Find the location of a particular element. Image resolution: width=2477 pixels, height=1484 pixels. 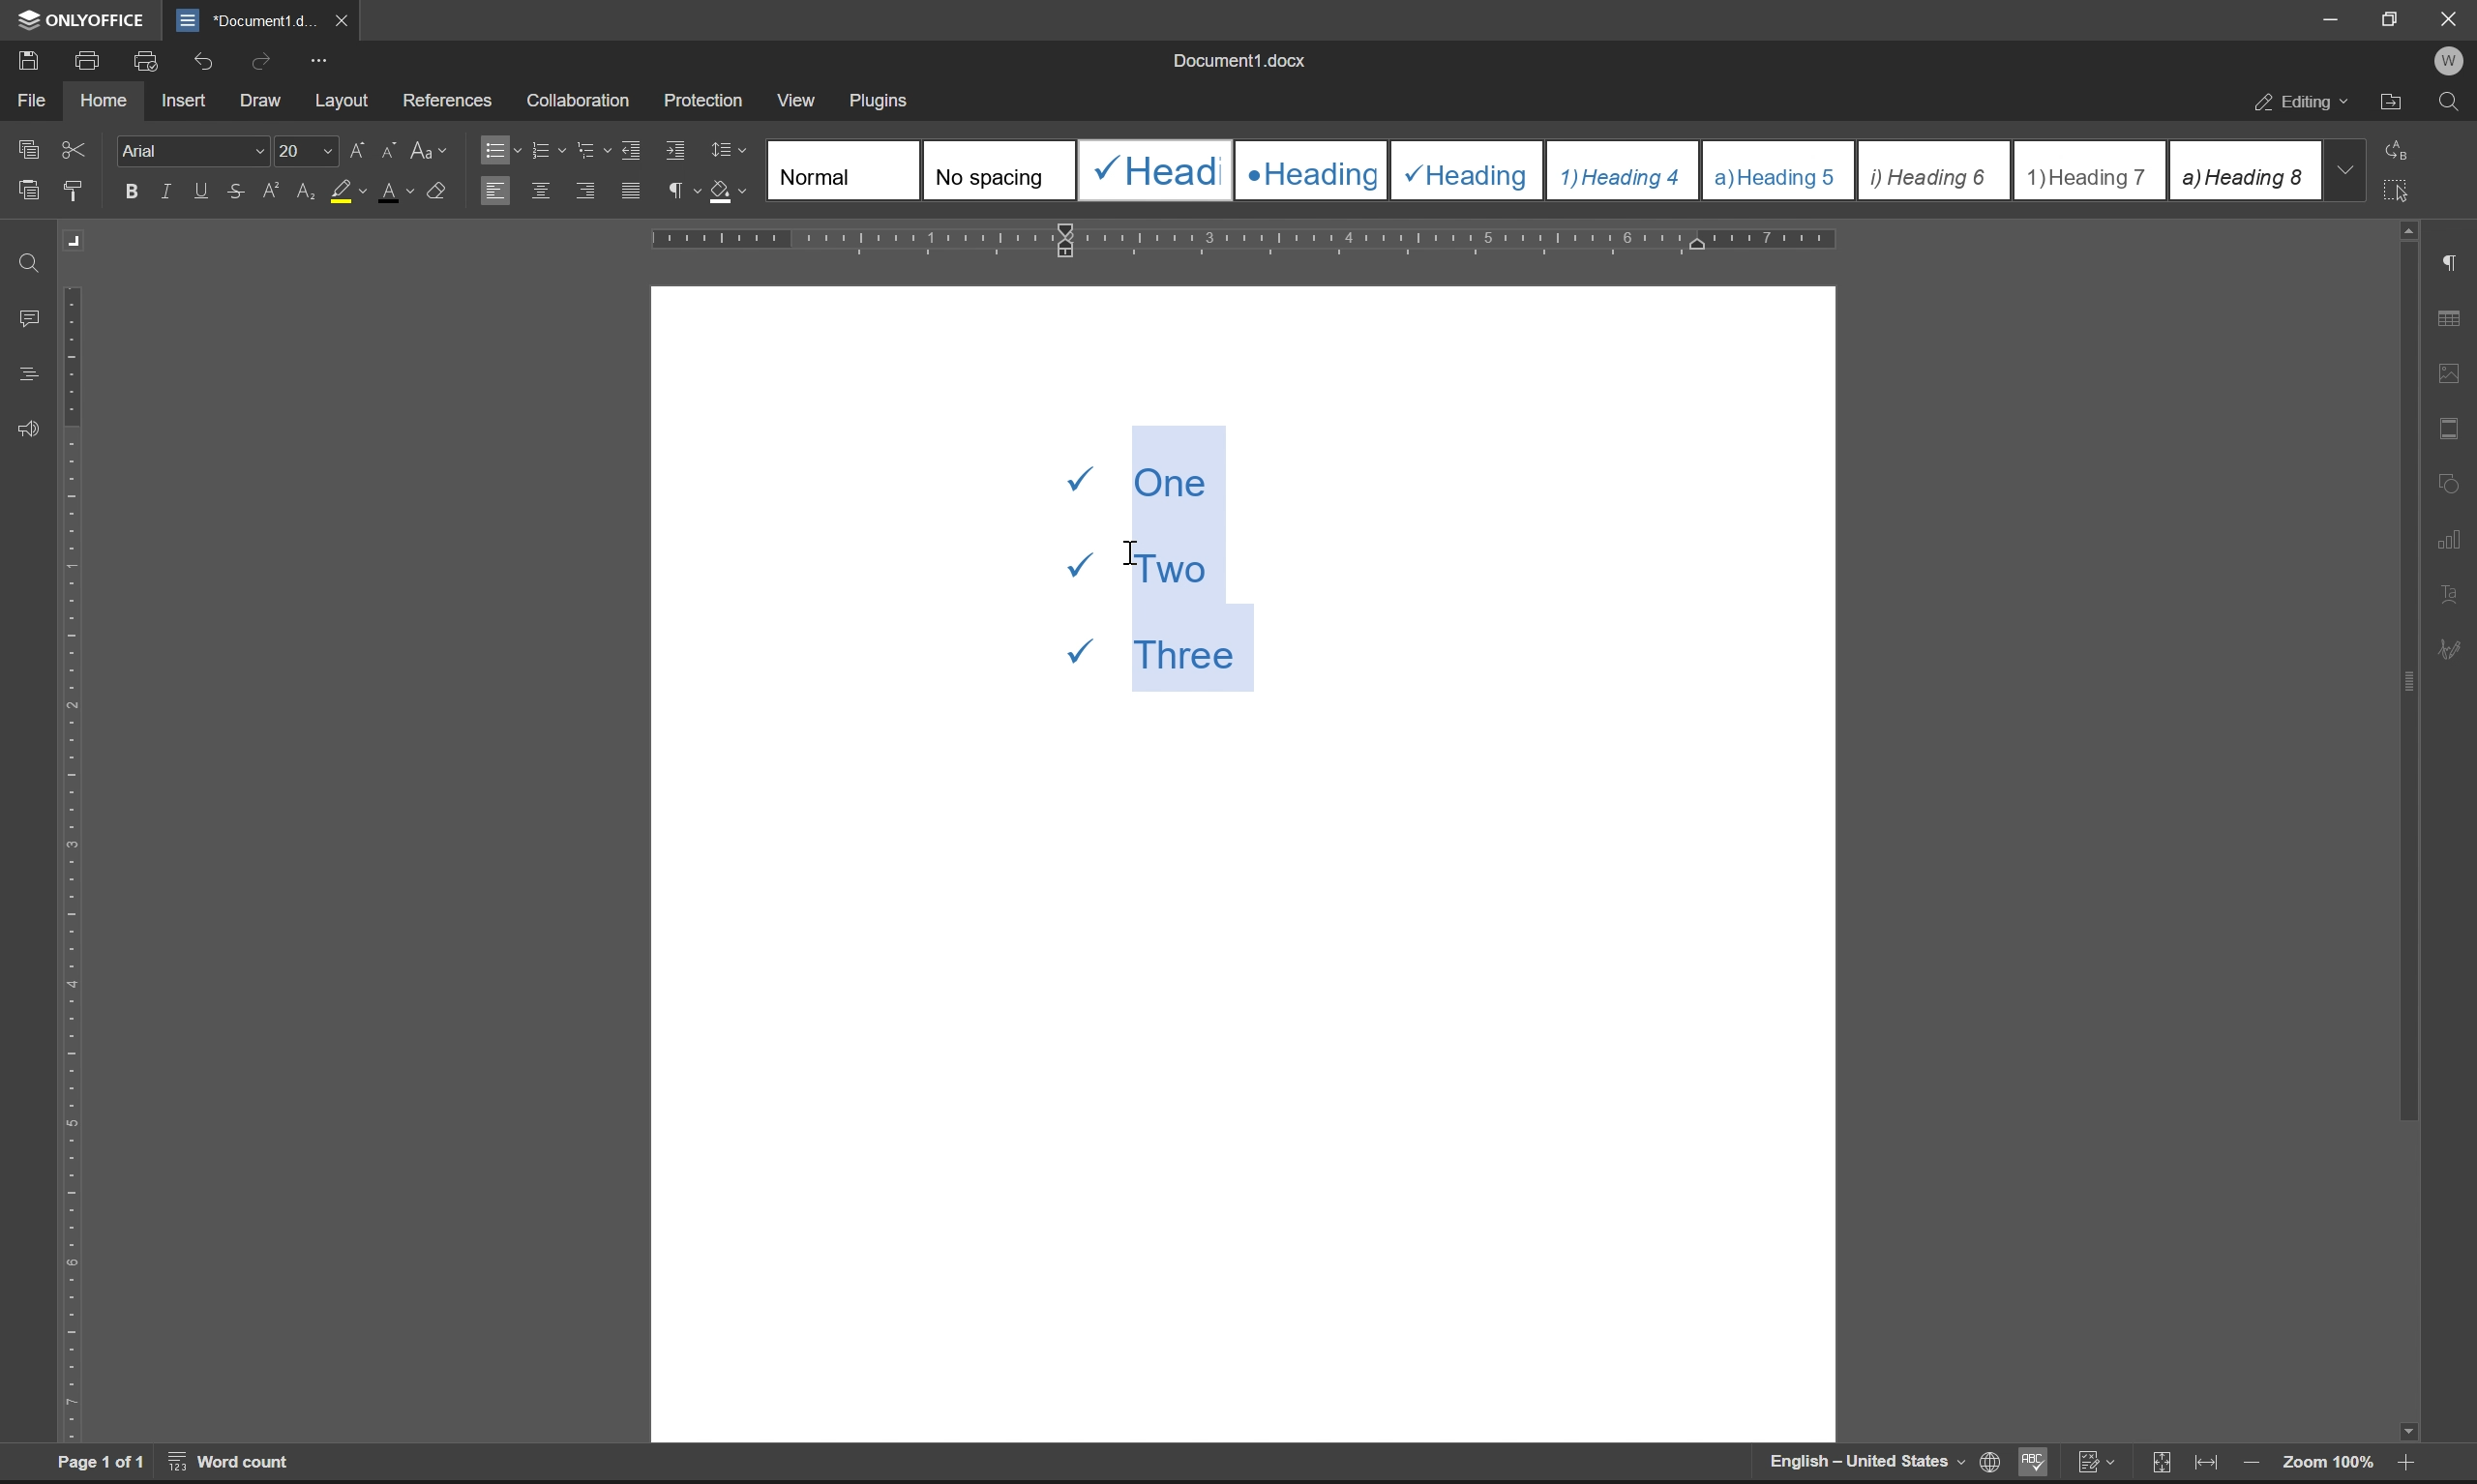

Heading 3 is located at coordinates (1468, 171).